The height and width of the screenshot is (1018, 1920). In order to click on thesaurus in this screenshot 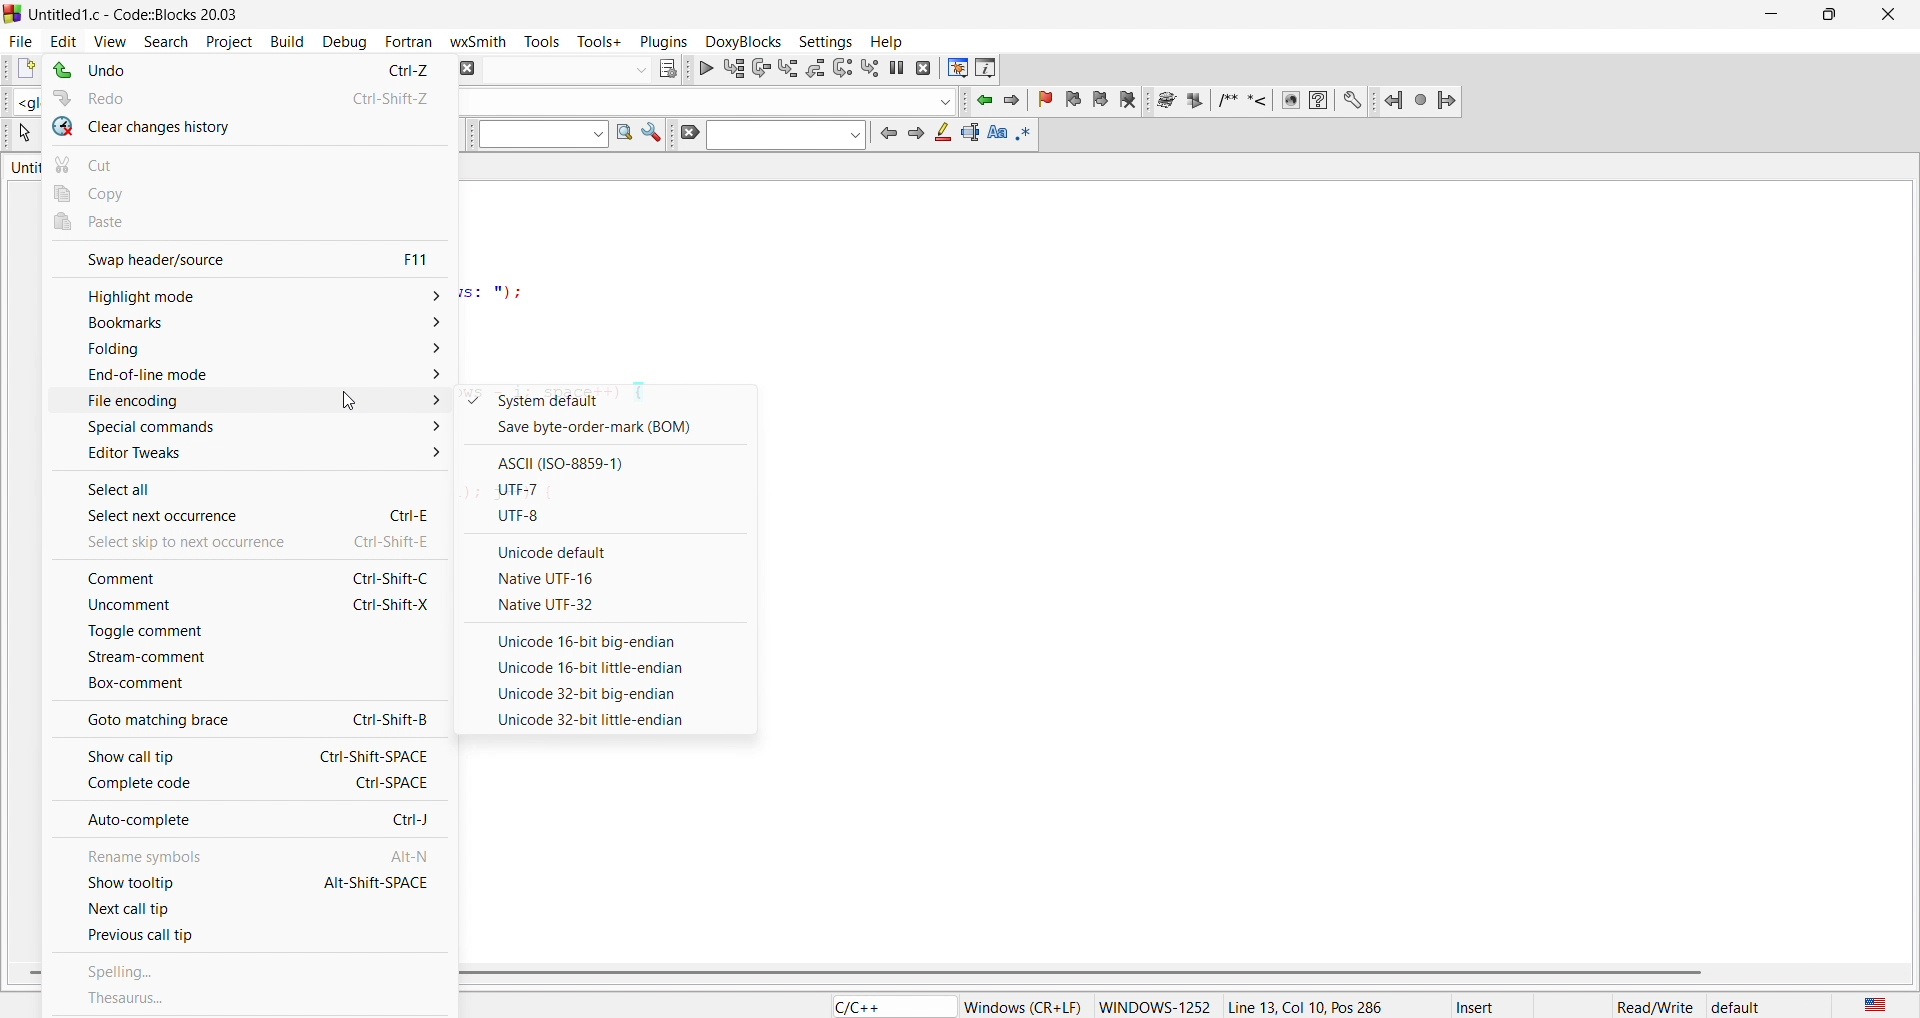, I will do `click(255, 1004)`.